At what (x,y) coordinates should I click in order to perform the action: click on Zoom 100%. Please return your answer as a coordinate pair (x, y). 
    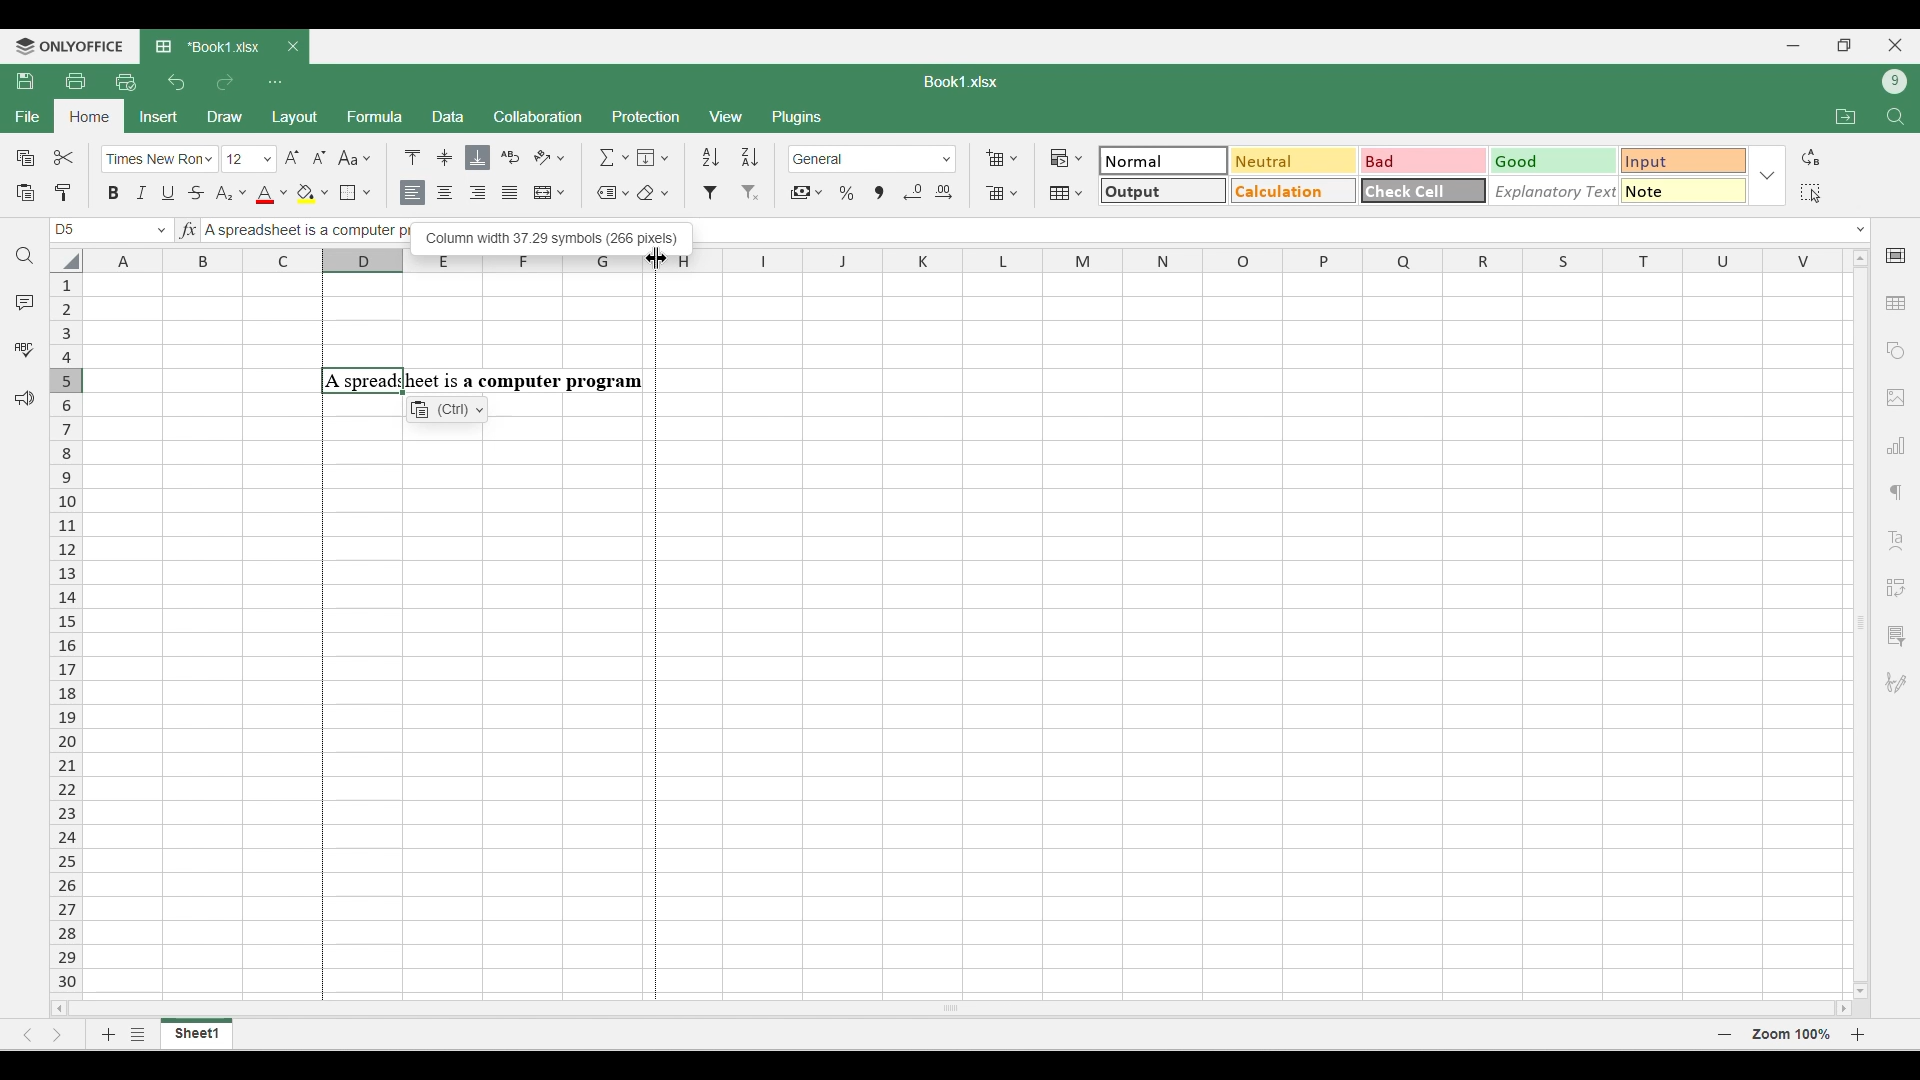
    Looking at the image, I should click on (1791, 1033).